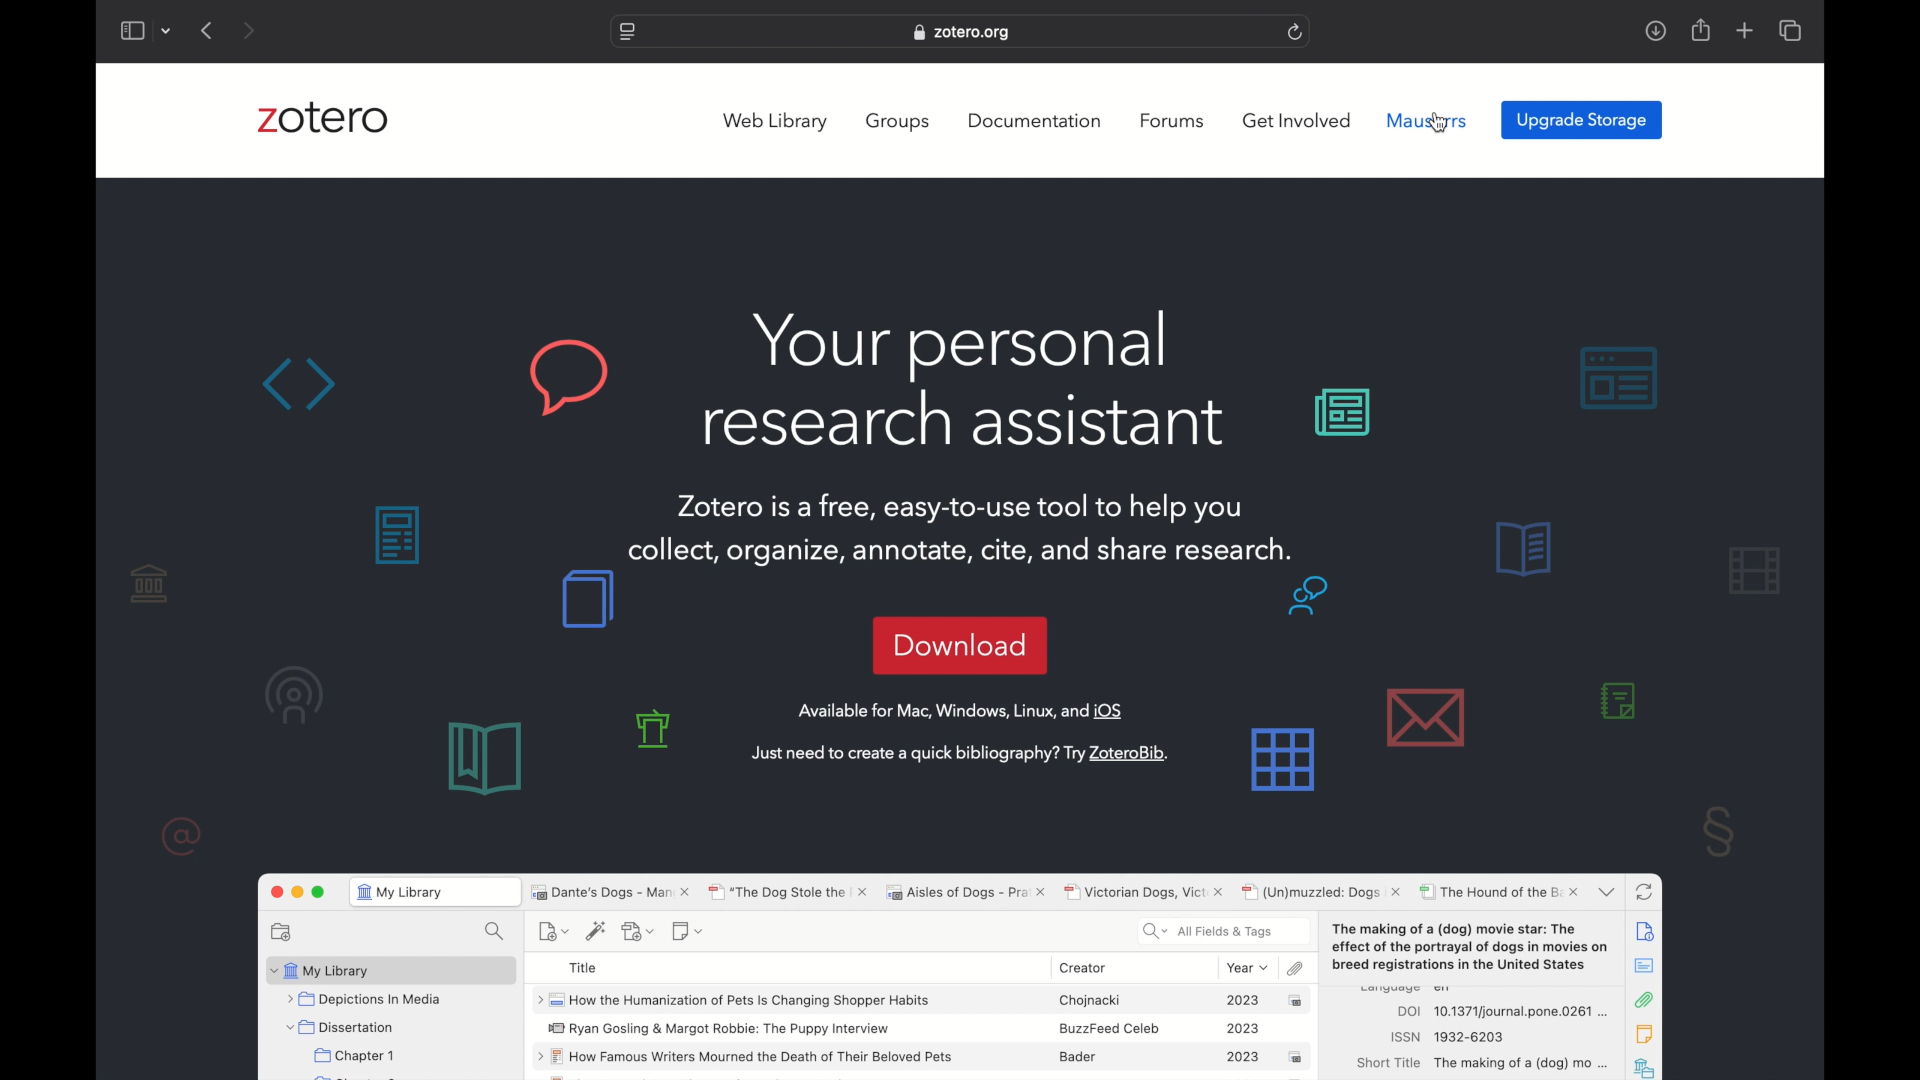 The height and width of the screenshot is (1080, 1920). Describe the element at coordinates (900, 123) in the screenshot. I see `groups` at that location.